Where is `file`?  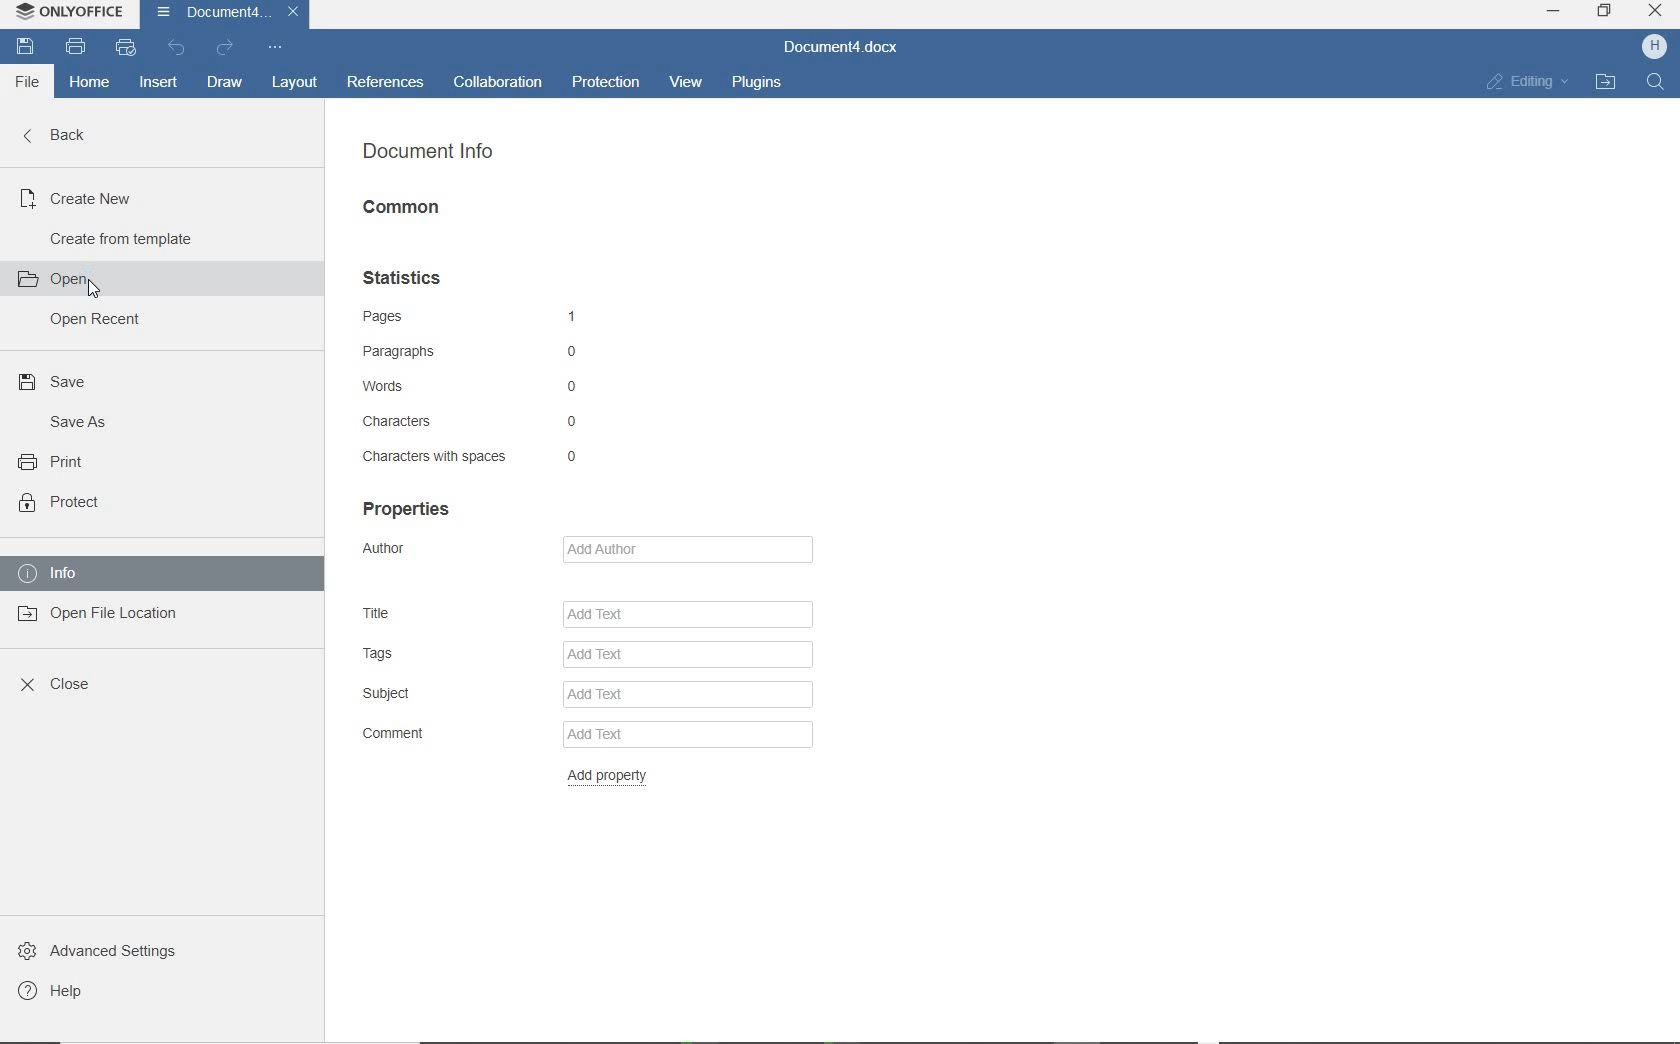 file is located at coordinates (25, 82).